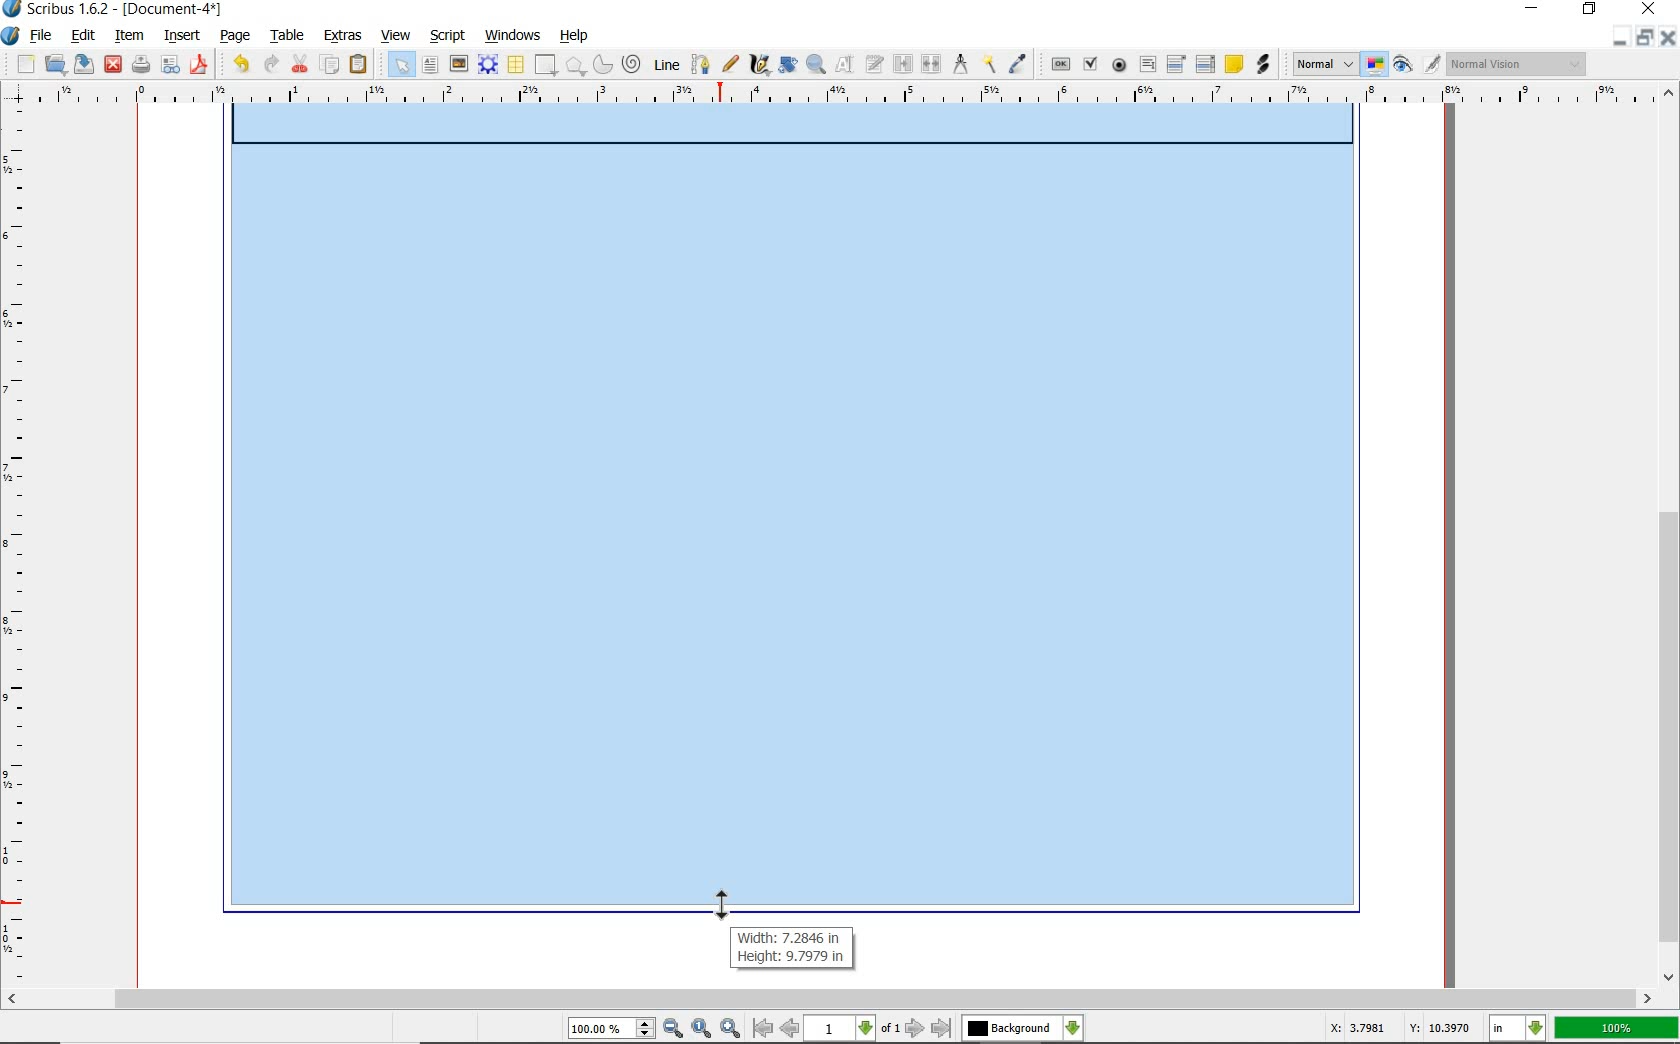  What do you see at coordinates (301, 63) in the screenshot?
I see `cut` at bounding box center [301, 63].